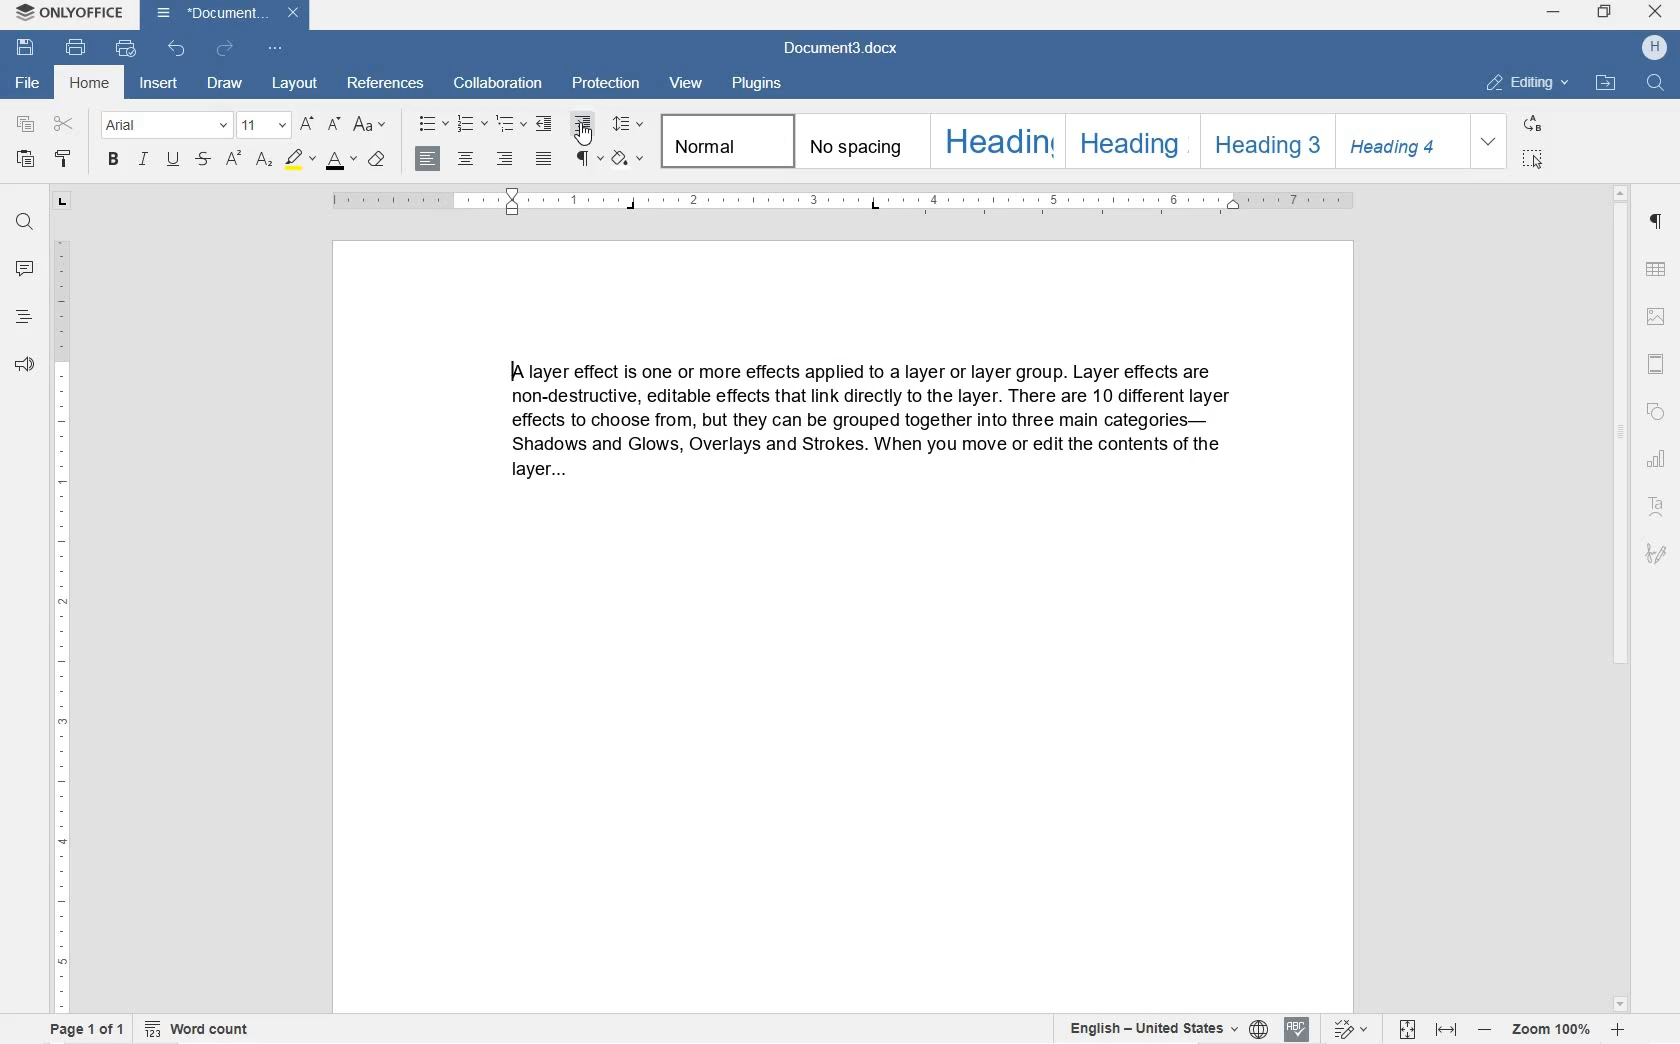 The height and width of the screenshot is (1044, 1680). Describe the element at coordinates (1551, 1029) in the screenshot. I see `ZOOM IN OR OUT` at that location.